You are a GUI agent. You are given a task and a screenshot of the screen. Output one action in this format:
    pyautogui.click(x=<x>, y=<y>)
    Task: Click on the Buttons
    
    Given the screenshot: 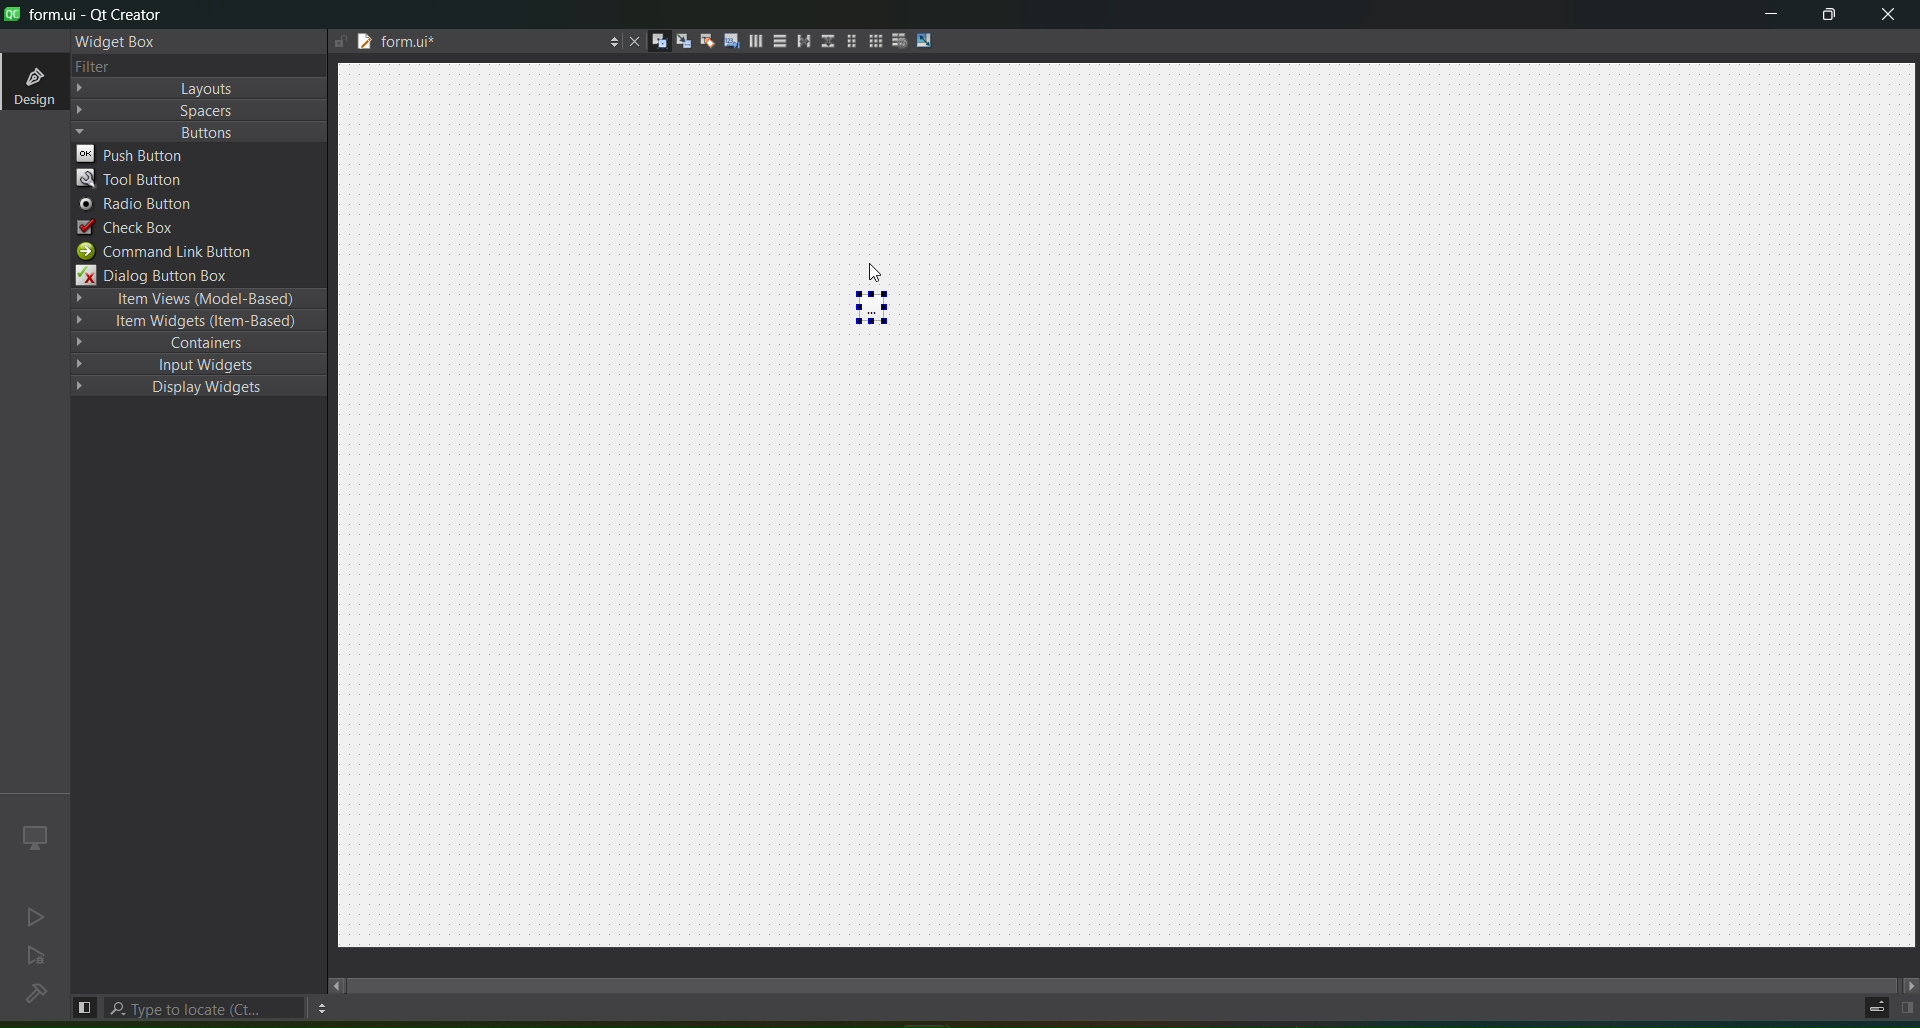 What is the action you would take?
    pyautogui.click(x=197, y=132)
    